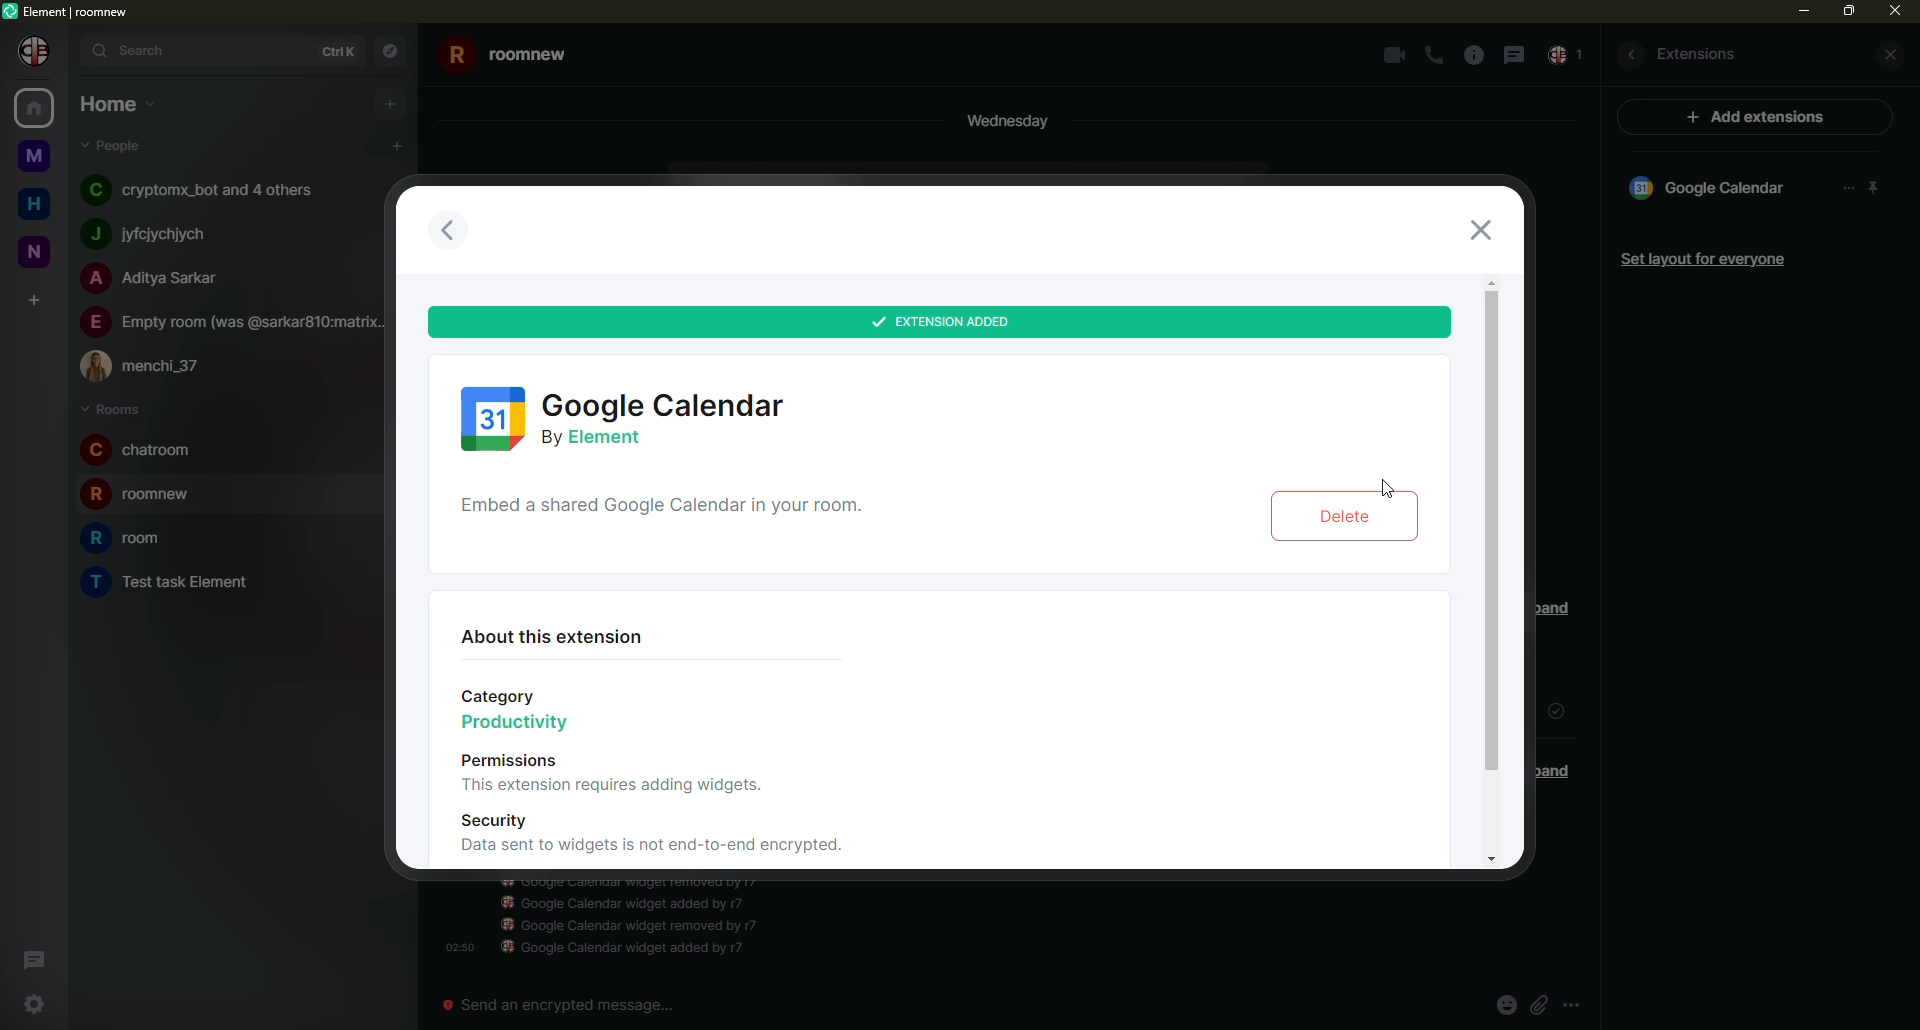  What do you see at coordinates (1700, 54) in the screenshot?
I see `extesions` at bounding box center [1700, 54].